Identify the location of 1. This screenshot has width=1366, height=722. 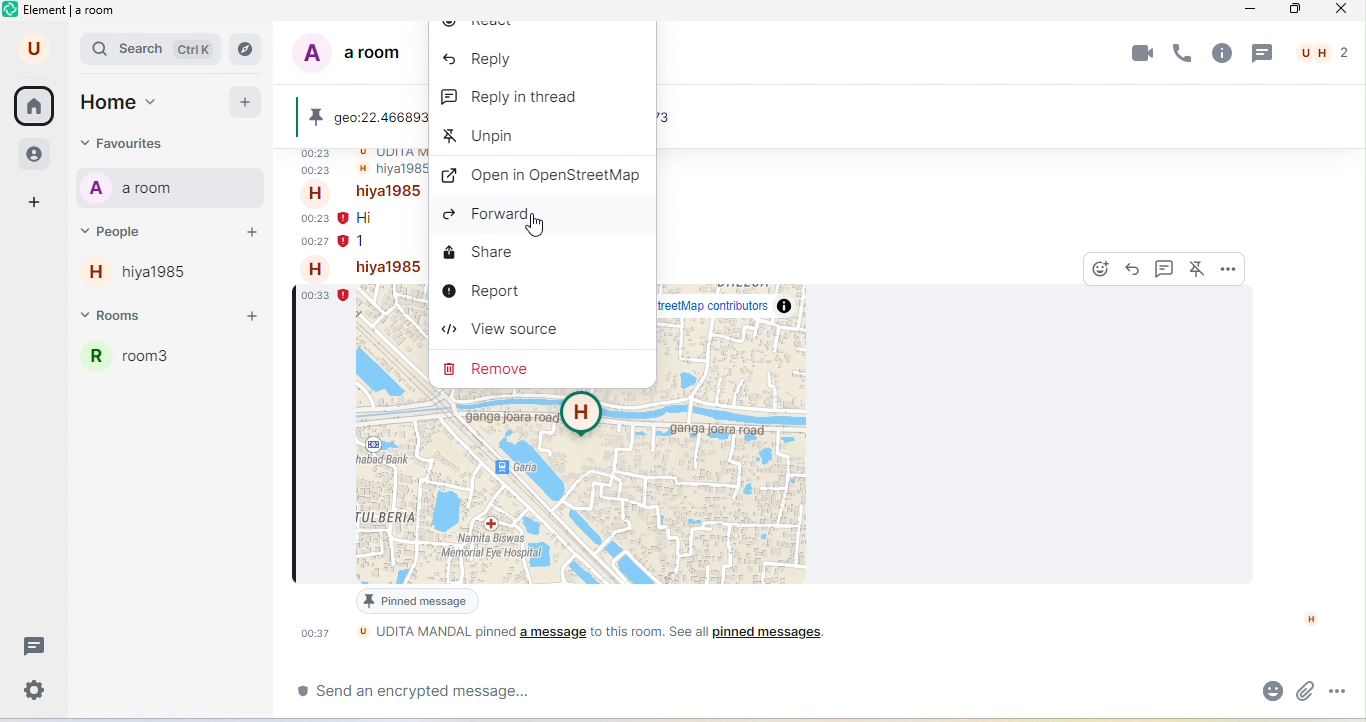
(363, 246).